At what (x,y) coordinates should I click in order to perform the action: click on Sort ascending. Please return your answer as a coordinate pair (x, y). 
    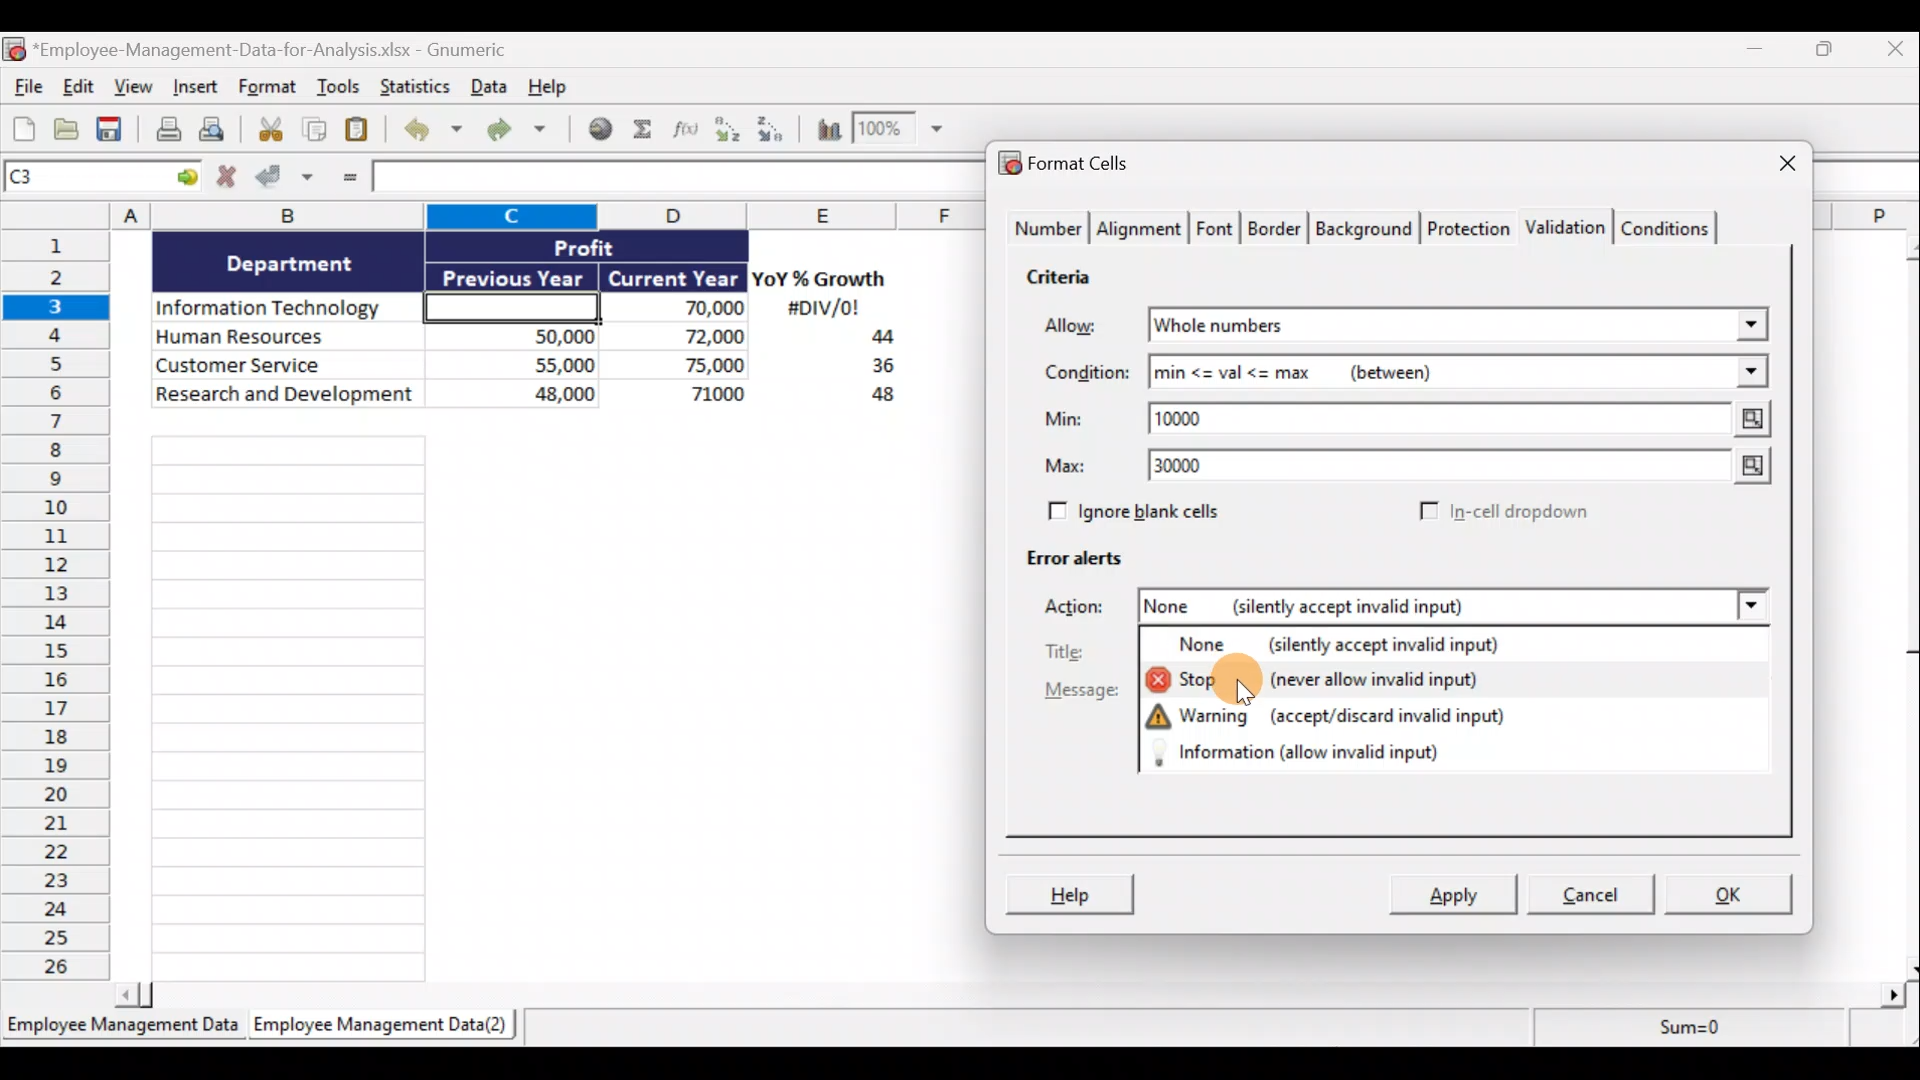
    Looking at the image, I should click on (727, 129).